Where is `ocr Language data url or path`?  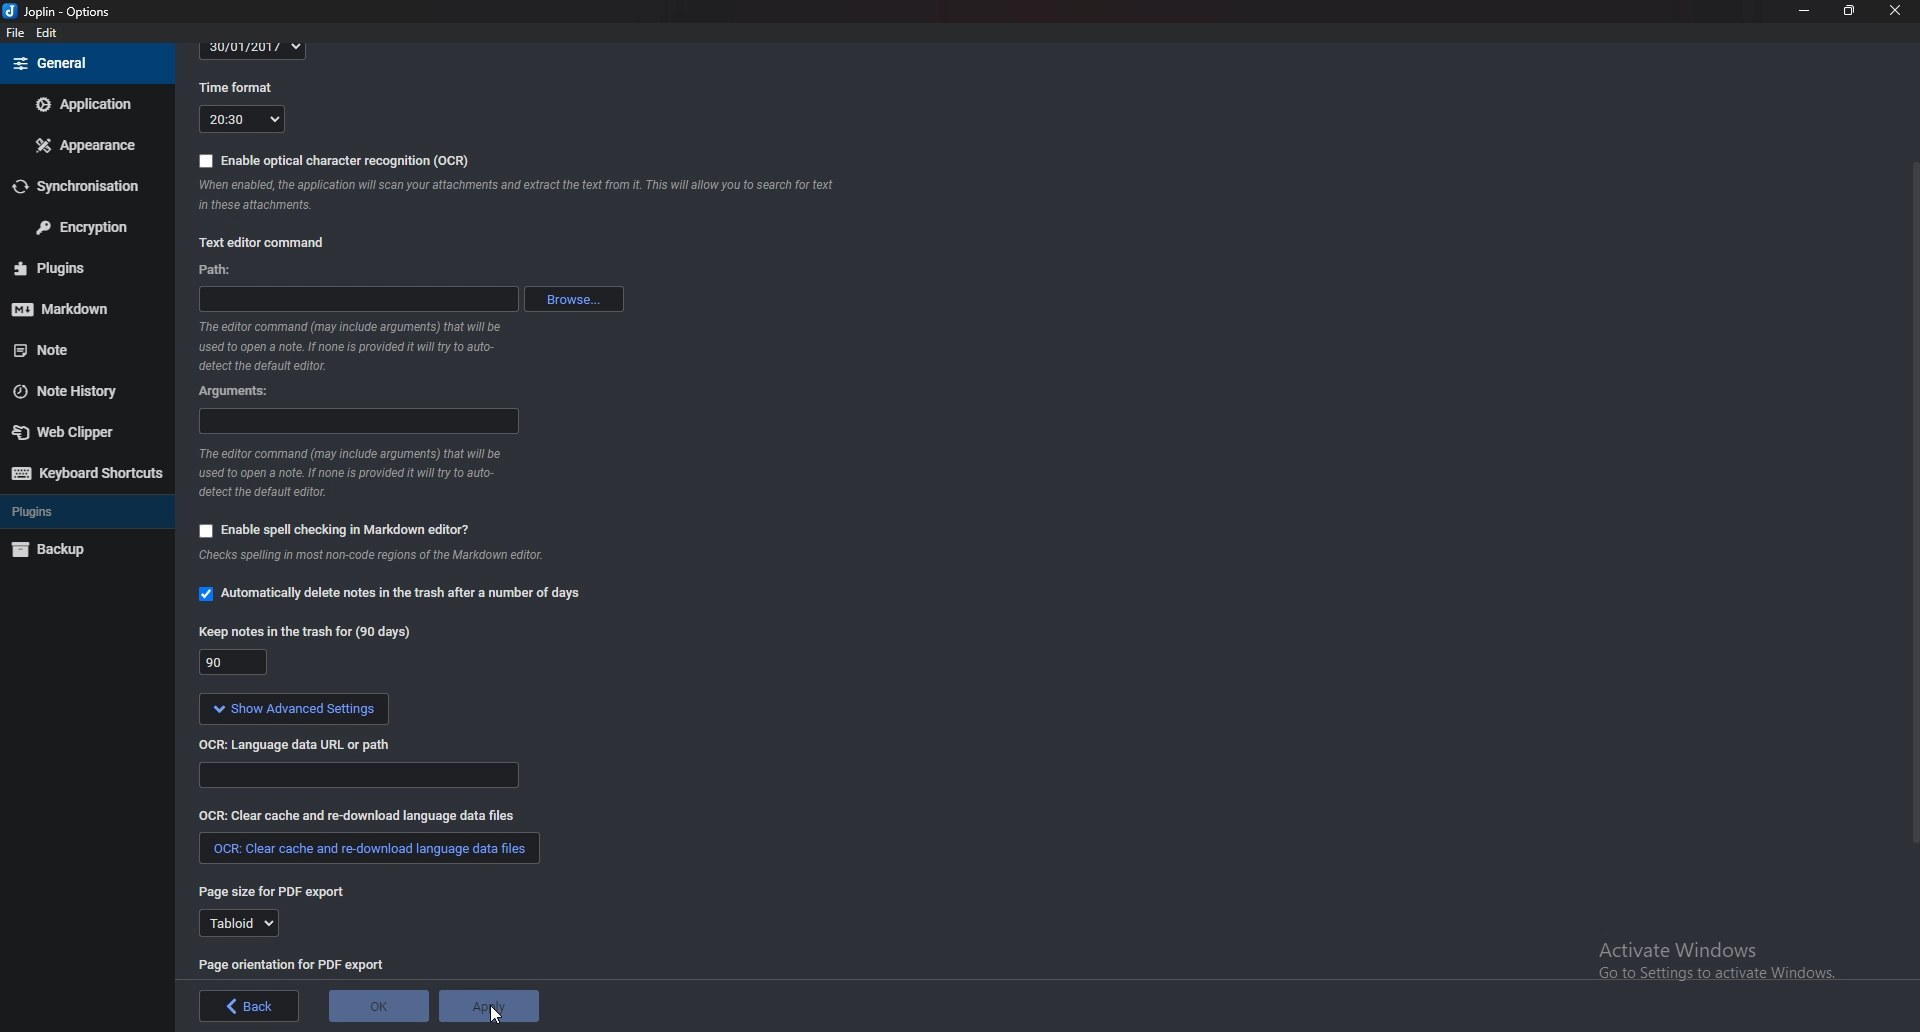
ocr Language data url or path is located at coordinates (298, 744).